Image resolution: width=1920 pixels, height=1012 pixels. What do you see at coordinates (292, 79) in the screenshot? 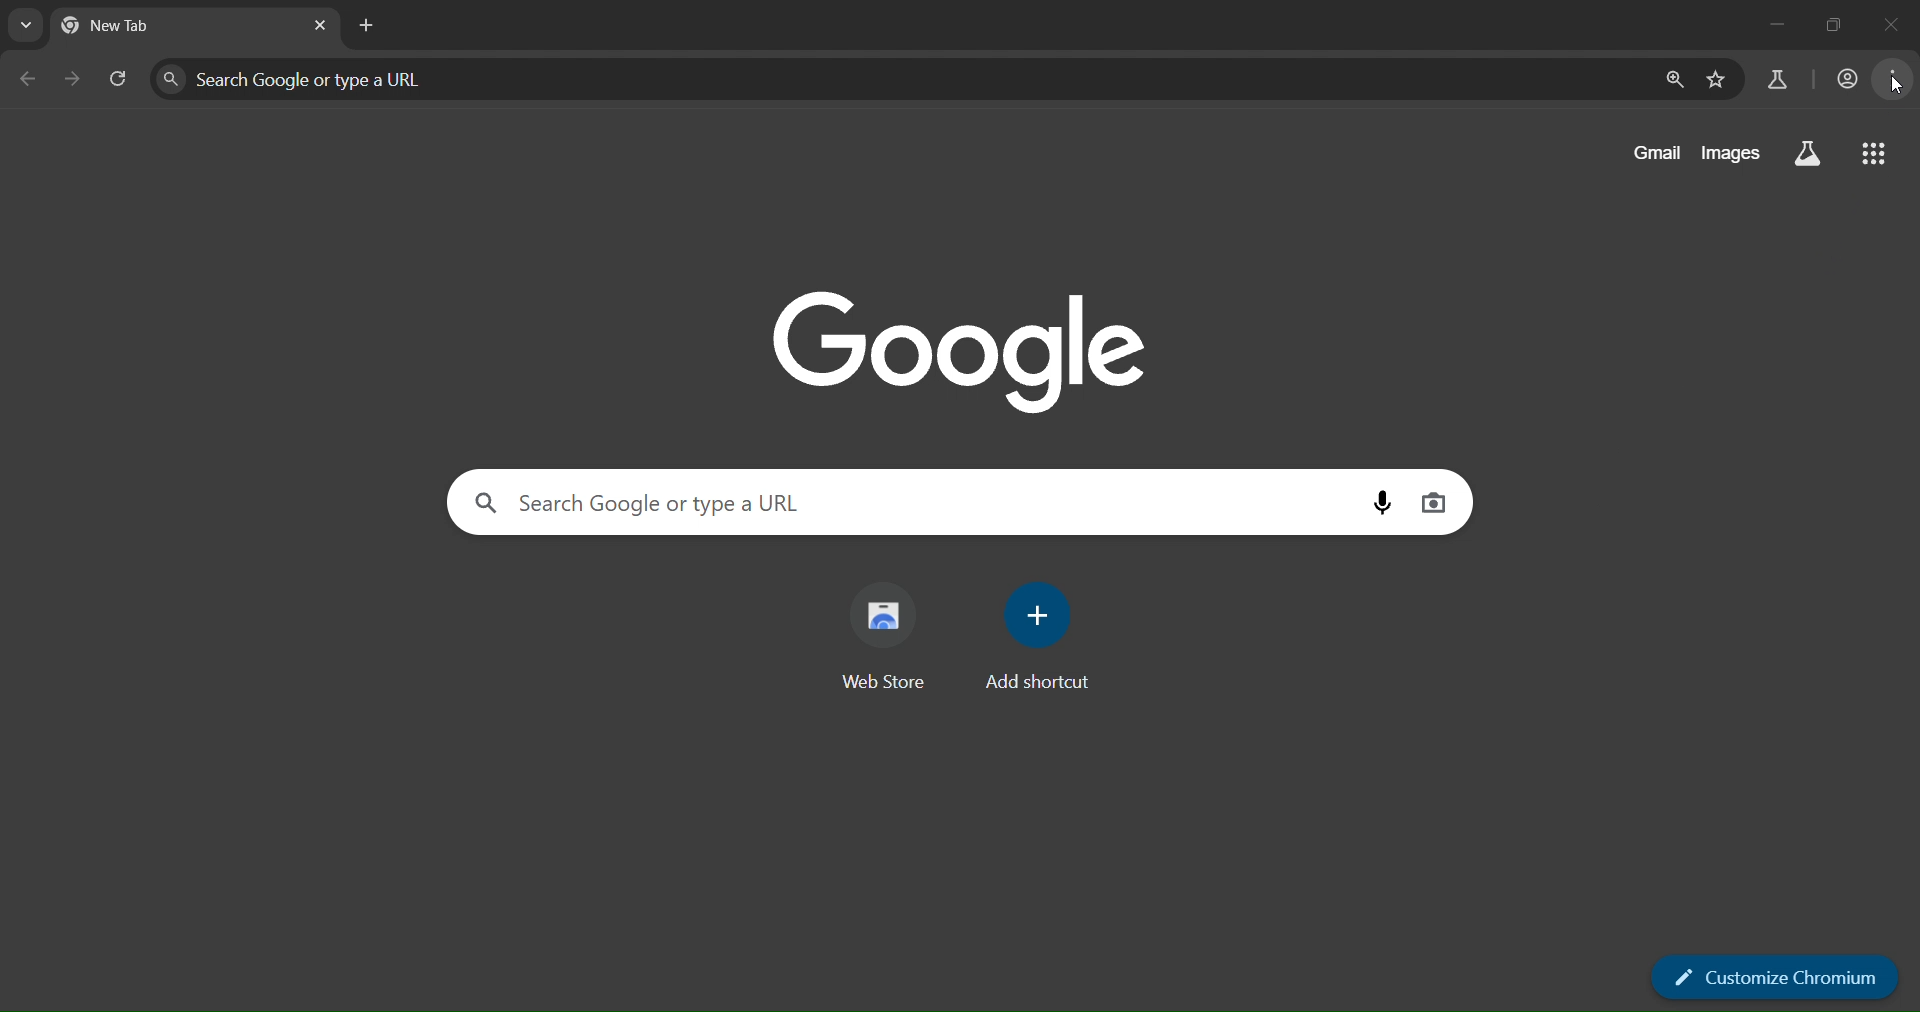
I see `Search Google or type a URL` at bounding box center [292, 79].